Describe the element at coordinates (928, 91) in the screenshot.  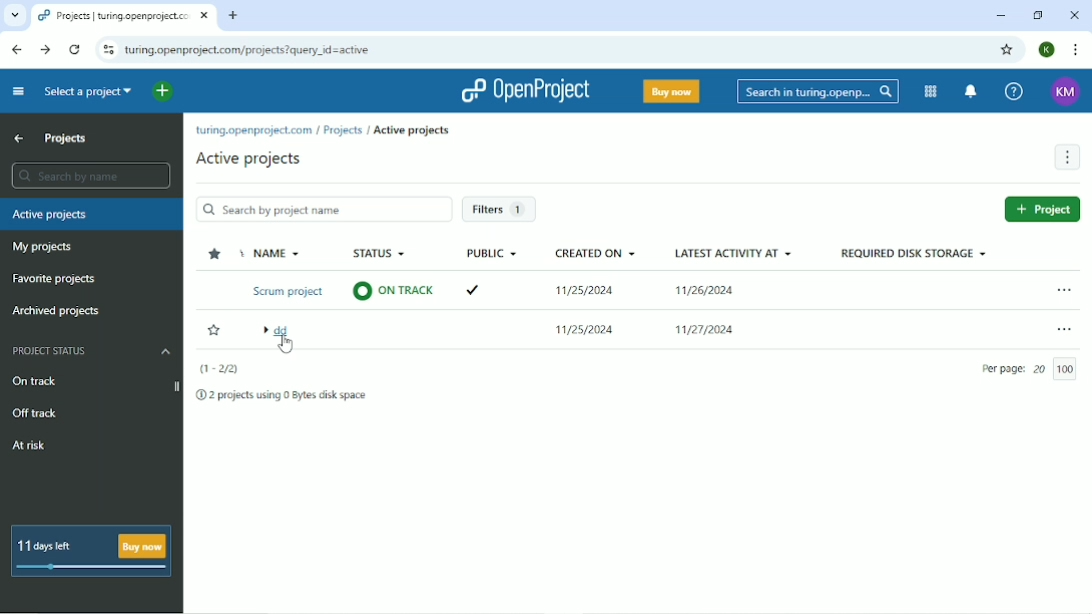
I see `Modules` at that location.